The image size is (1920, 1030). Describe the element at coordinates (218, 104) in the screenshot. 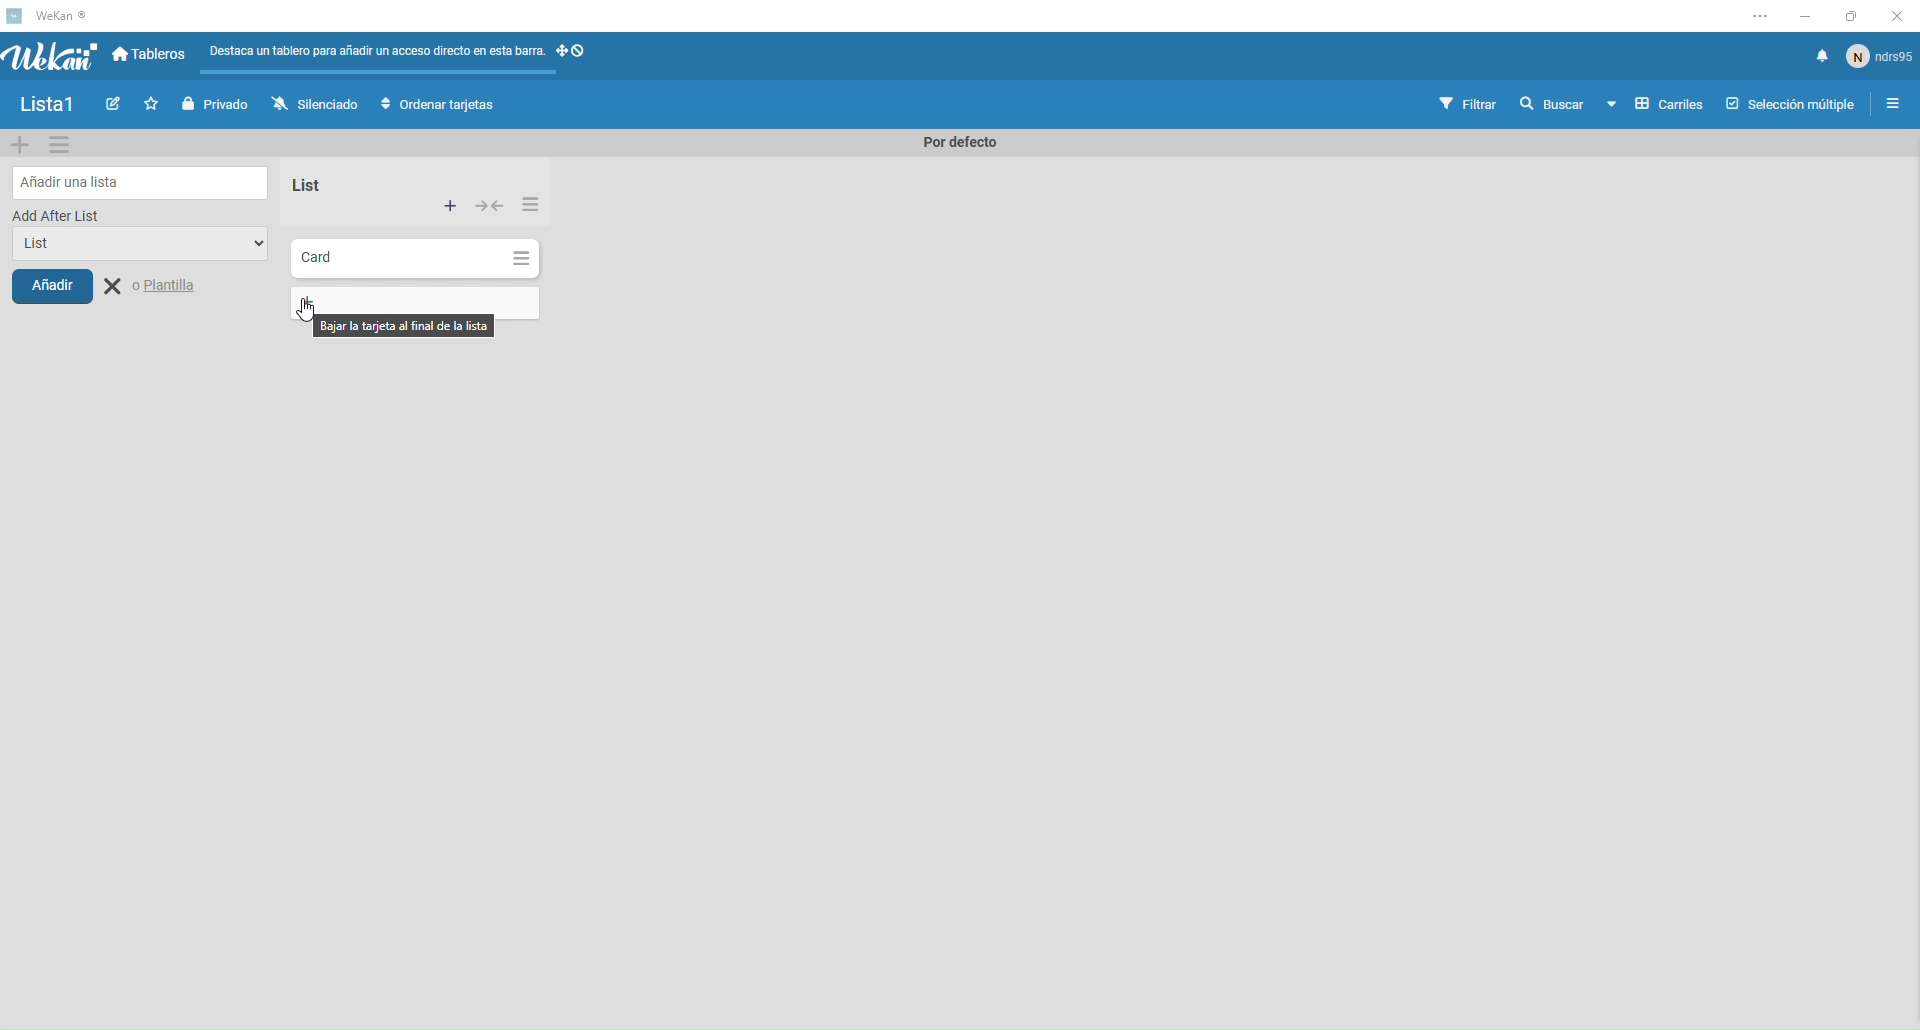

I see `Private` at that location.